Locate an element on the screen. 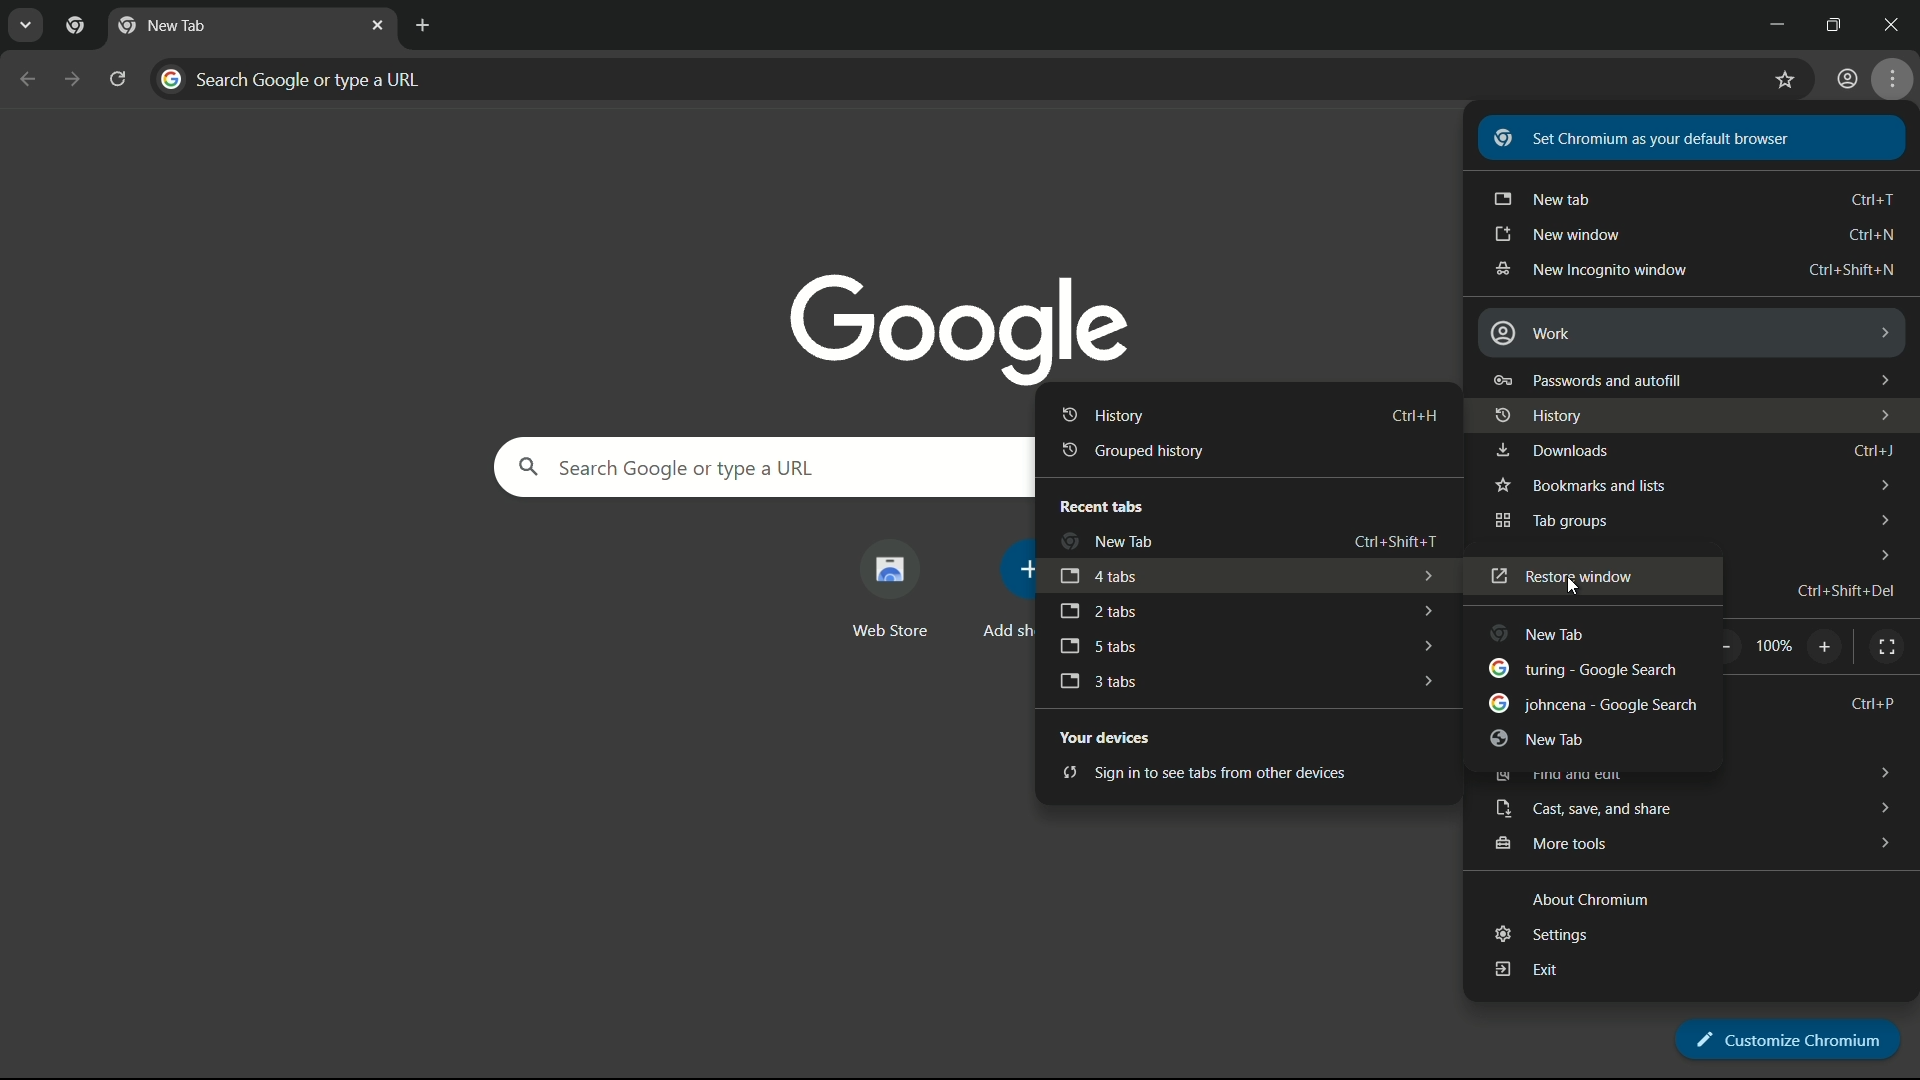  zoom in is located at coordinates (1827, 646).